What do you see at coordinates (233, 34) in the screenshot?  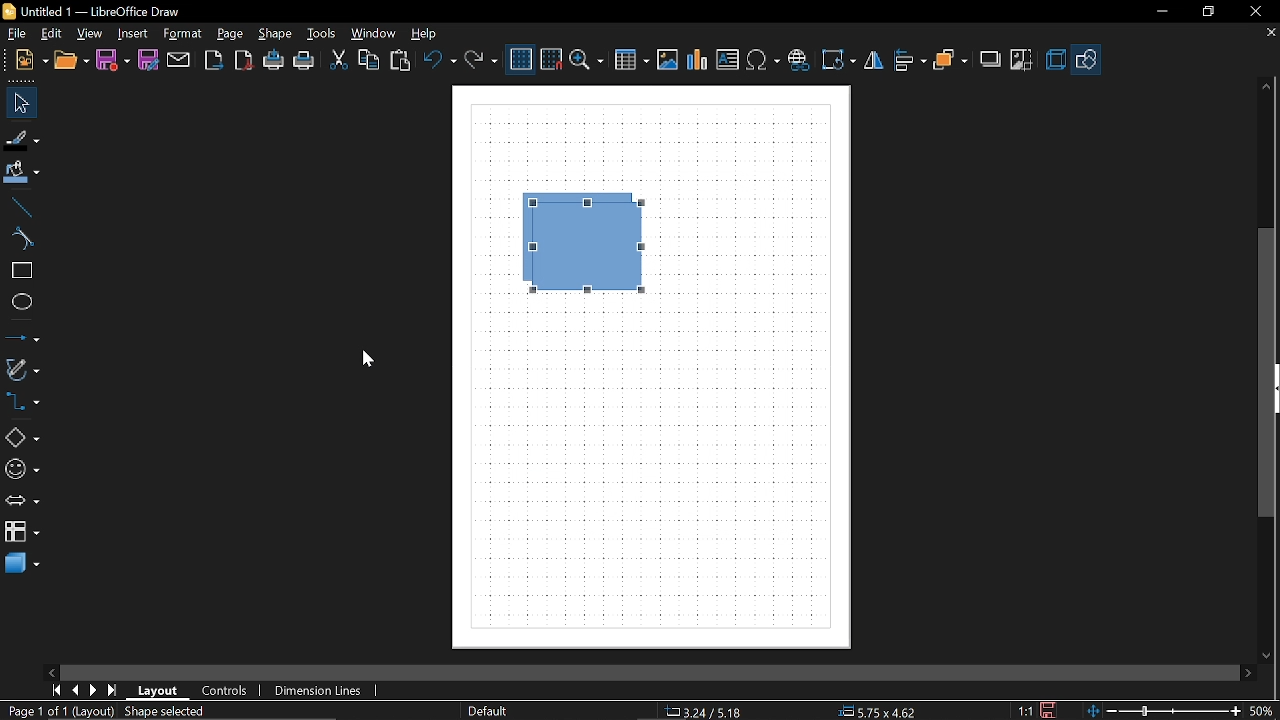 I see `Page` at bounding box center [233, 34].